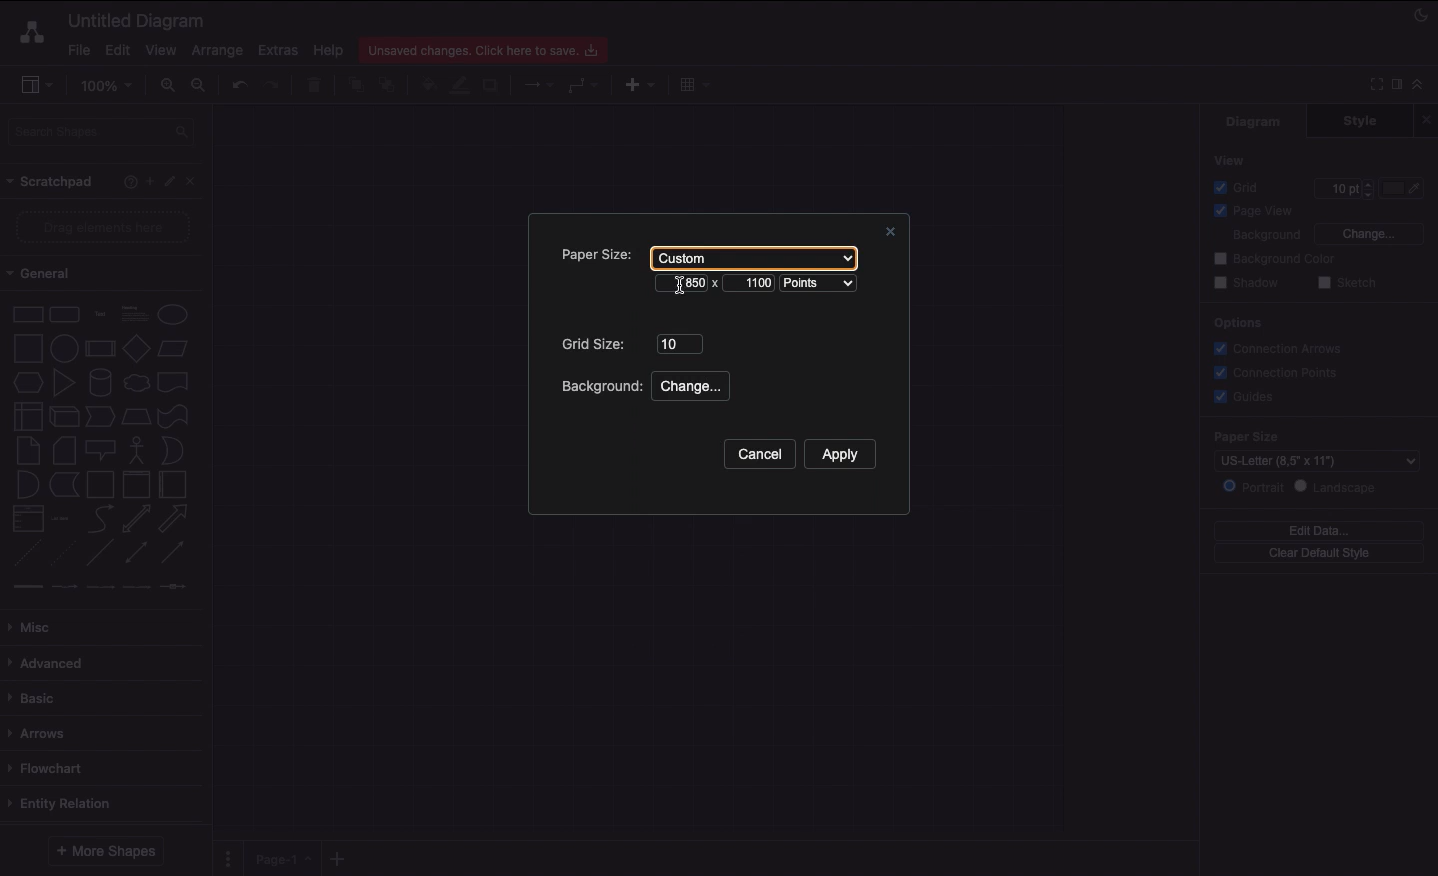 The image size is (1438, 876). Describe the element at coordinates (1319, 530) in the screenshot. I see `Edit data` at that location.